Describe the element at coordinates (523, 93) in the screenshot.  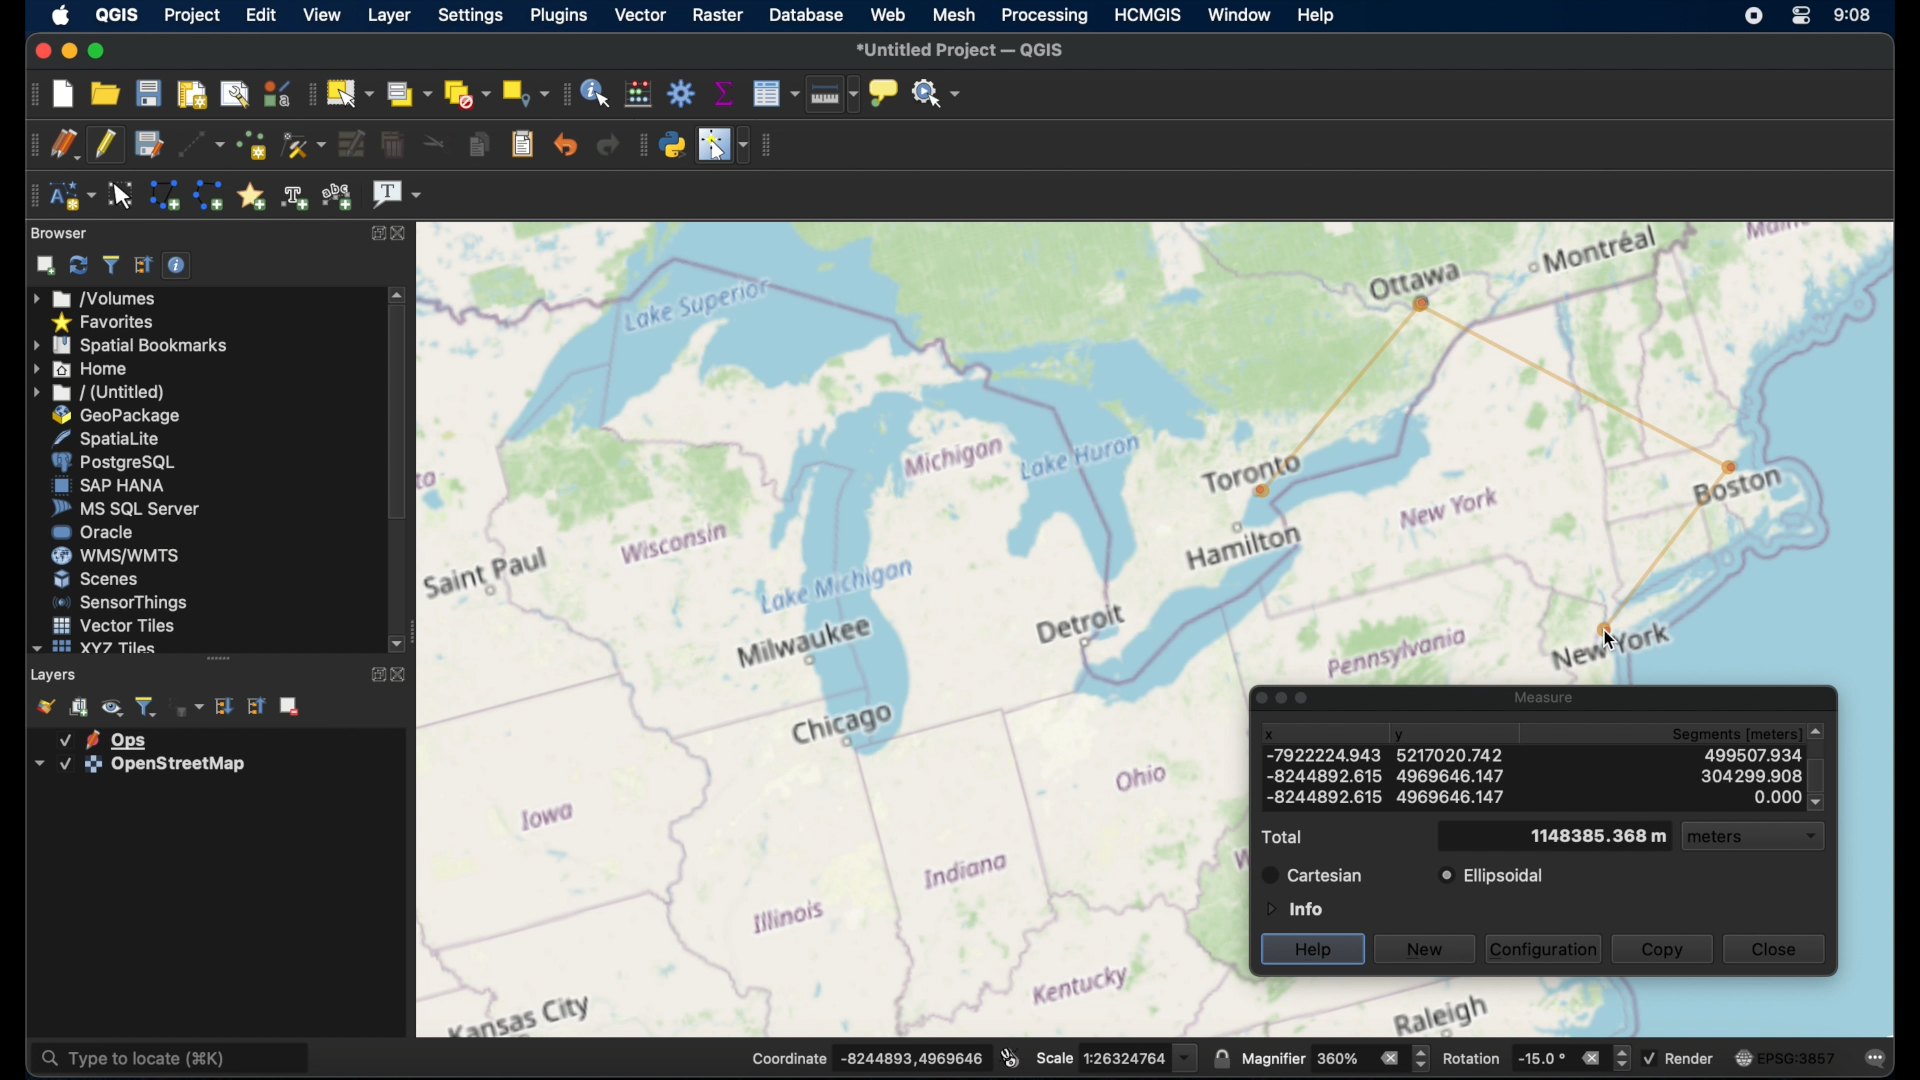
I see `select by location` at that location.